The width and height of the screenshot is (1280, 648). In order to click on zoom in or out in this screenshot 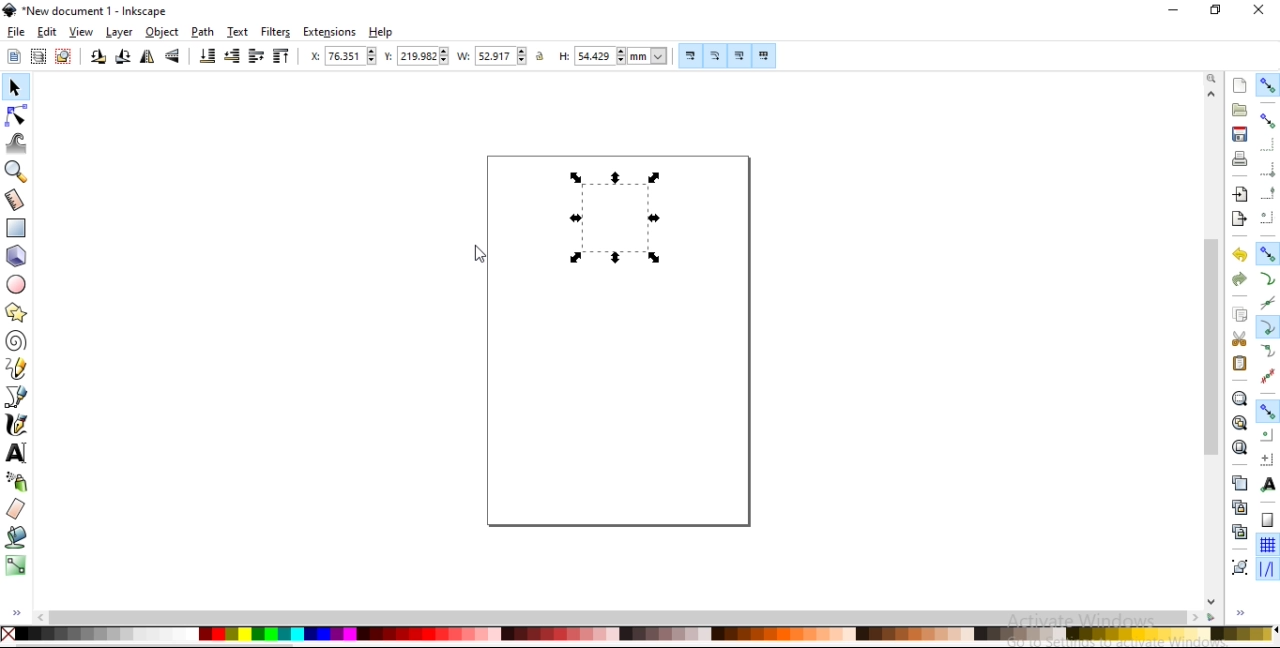, I will do `click(14, 174)`.